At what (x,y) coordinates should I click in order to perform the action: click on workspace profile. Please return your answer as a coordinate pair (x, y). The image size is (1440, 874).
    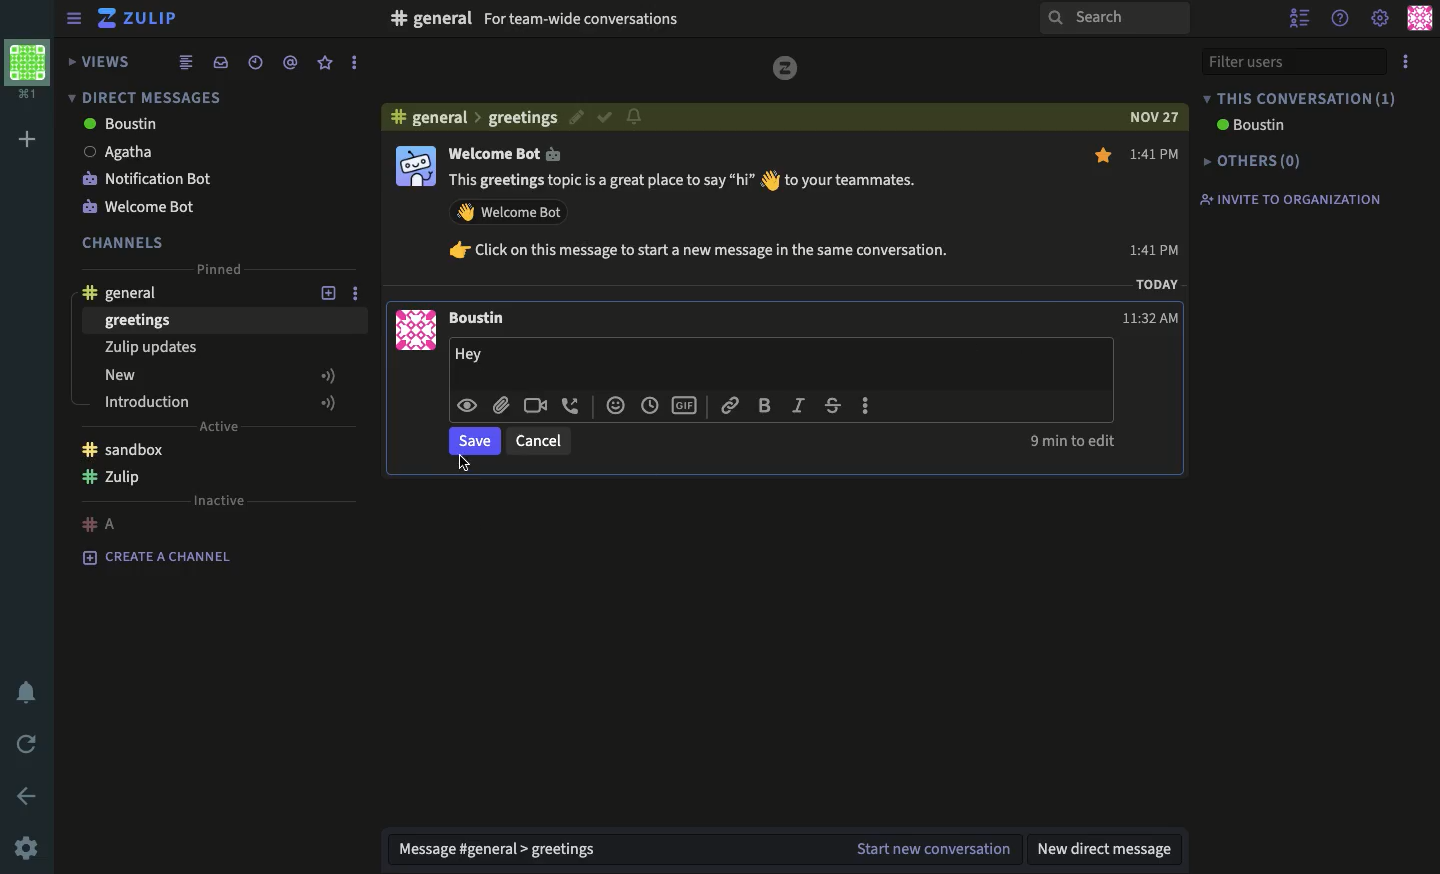
    Looking at the image, I should click on (29, 71).